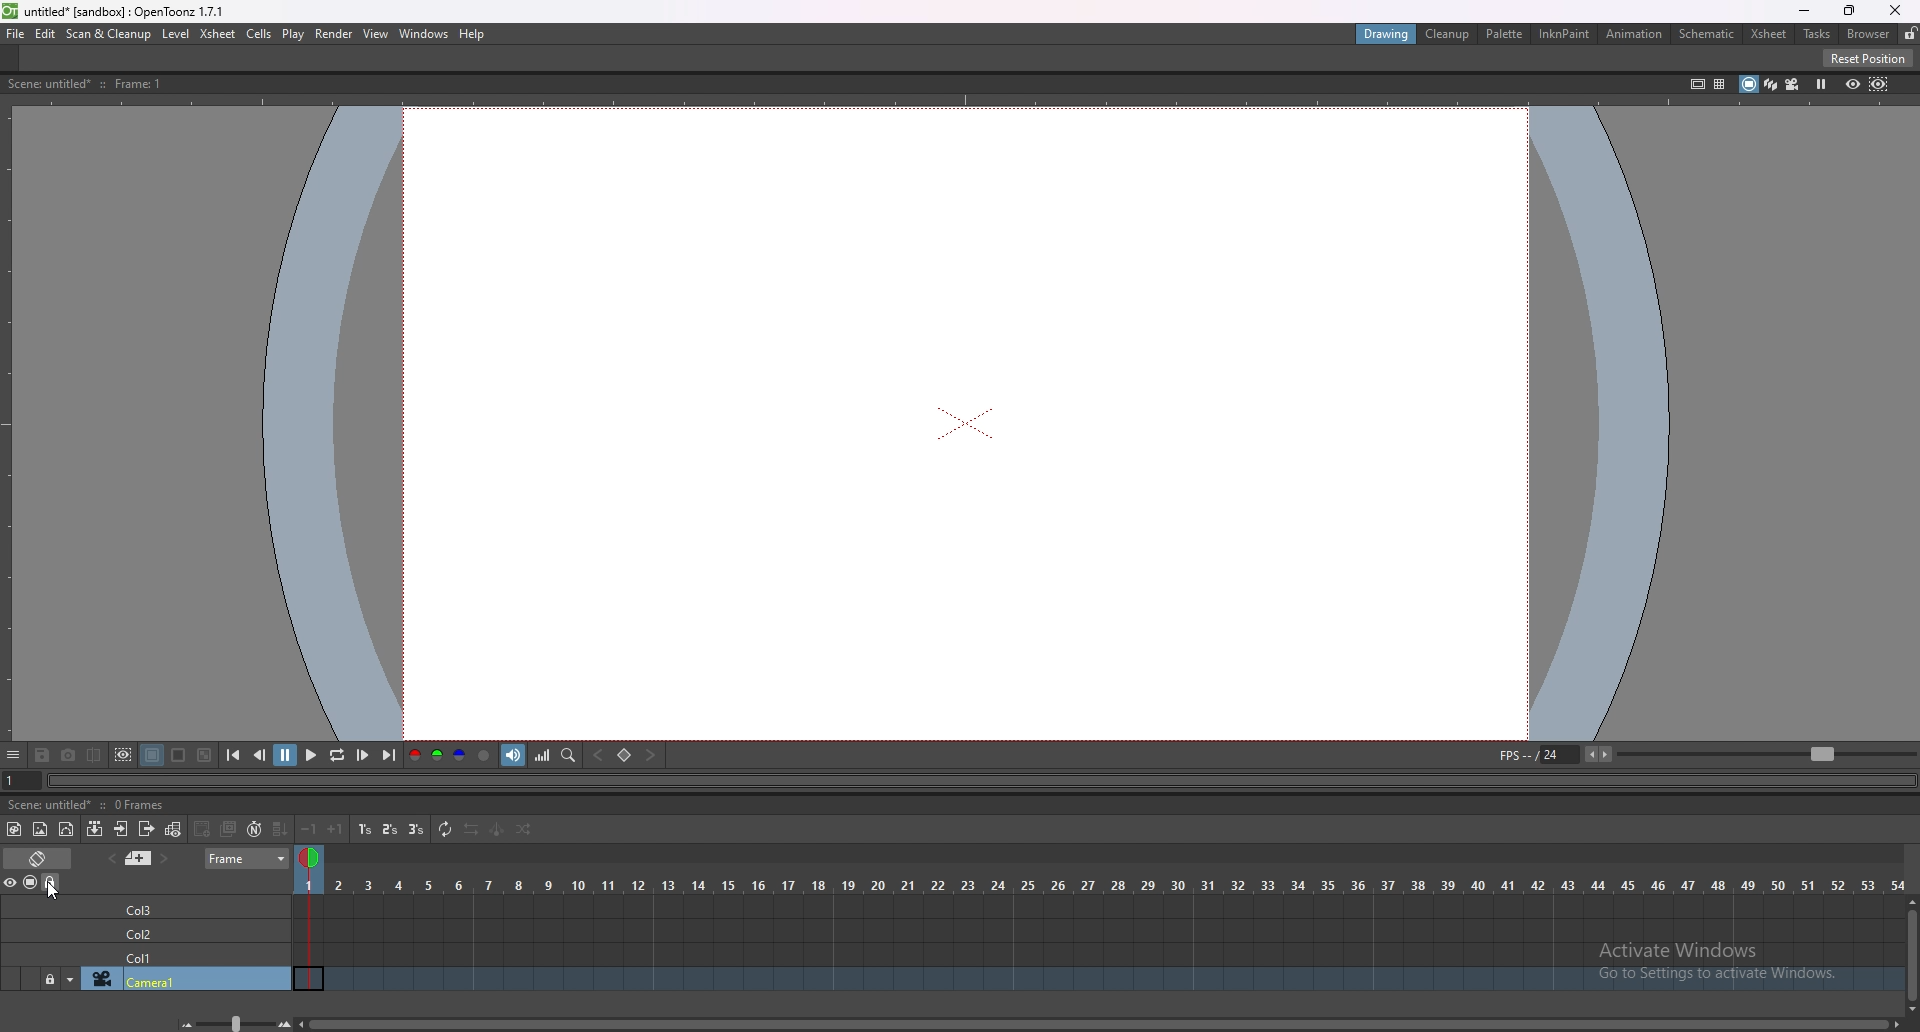  I want to click on column 3, so click(186, 907).